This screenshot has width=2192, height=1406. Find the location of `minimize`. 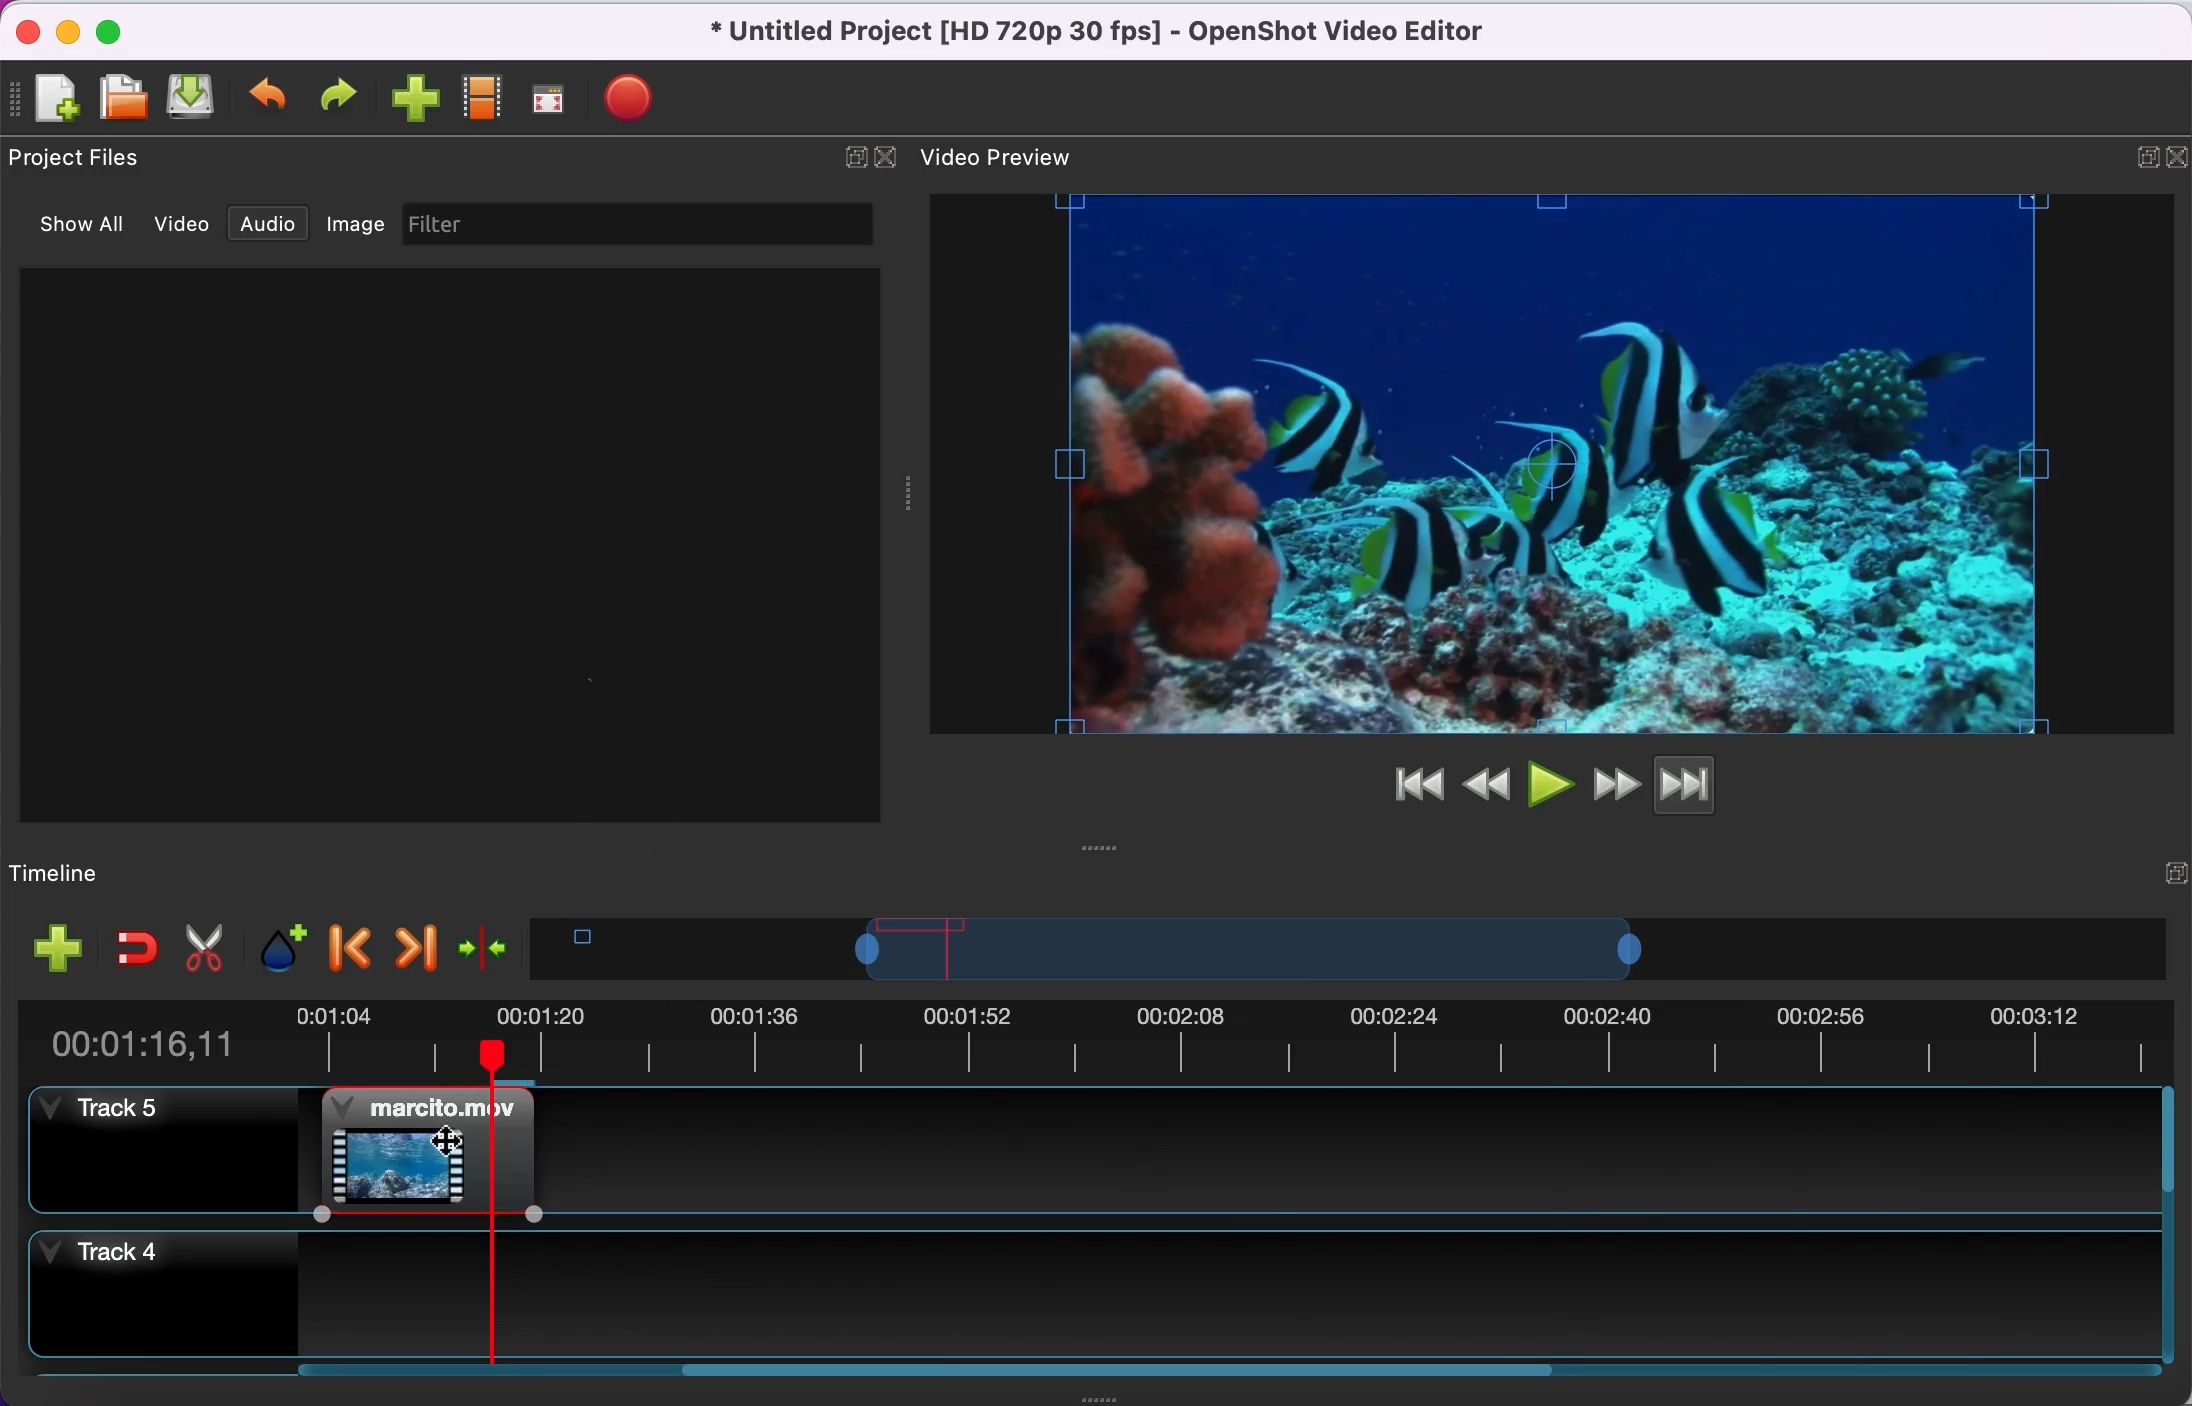

minimize is located at coordinates (67, 30).